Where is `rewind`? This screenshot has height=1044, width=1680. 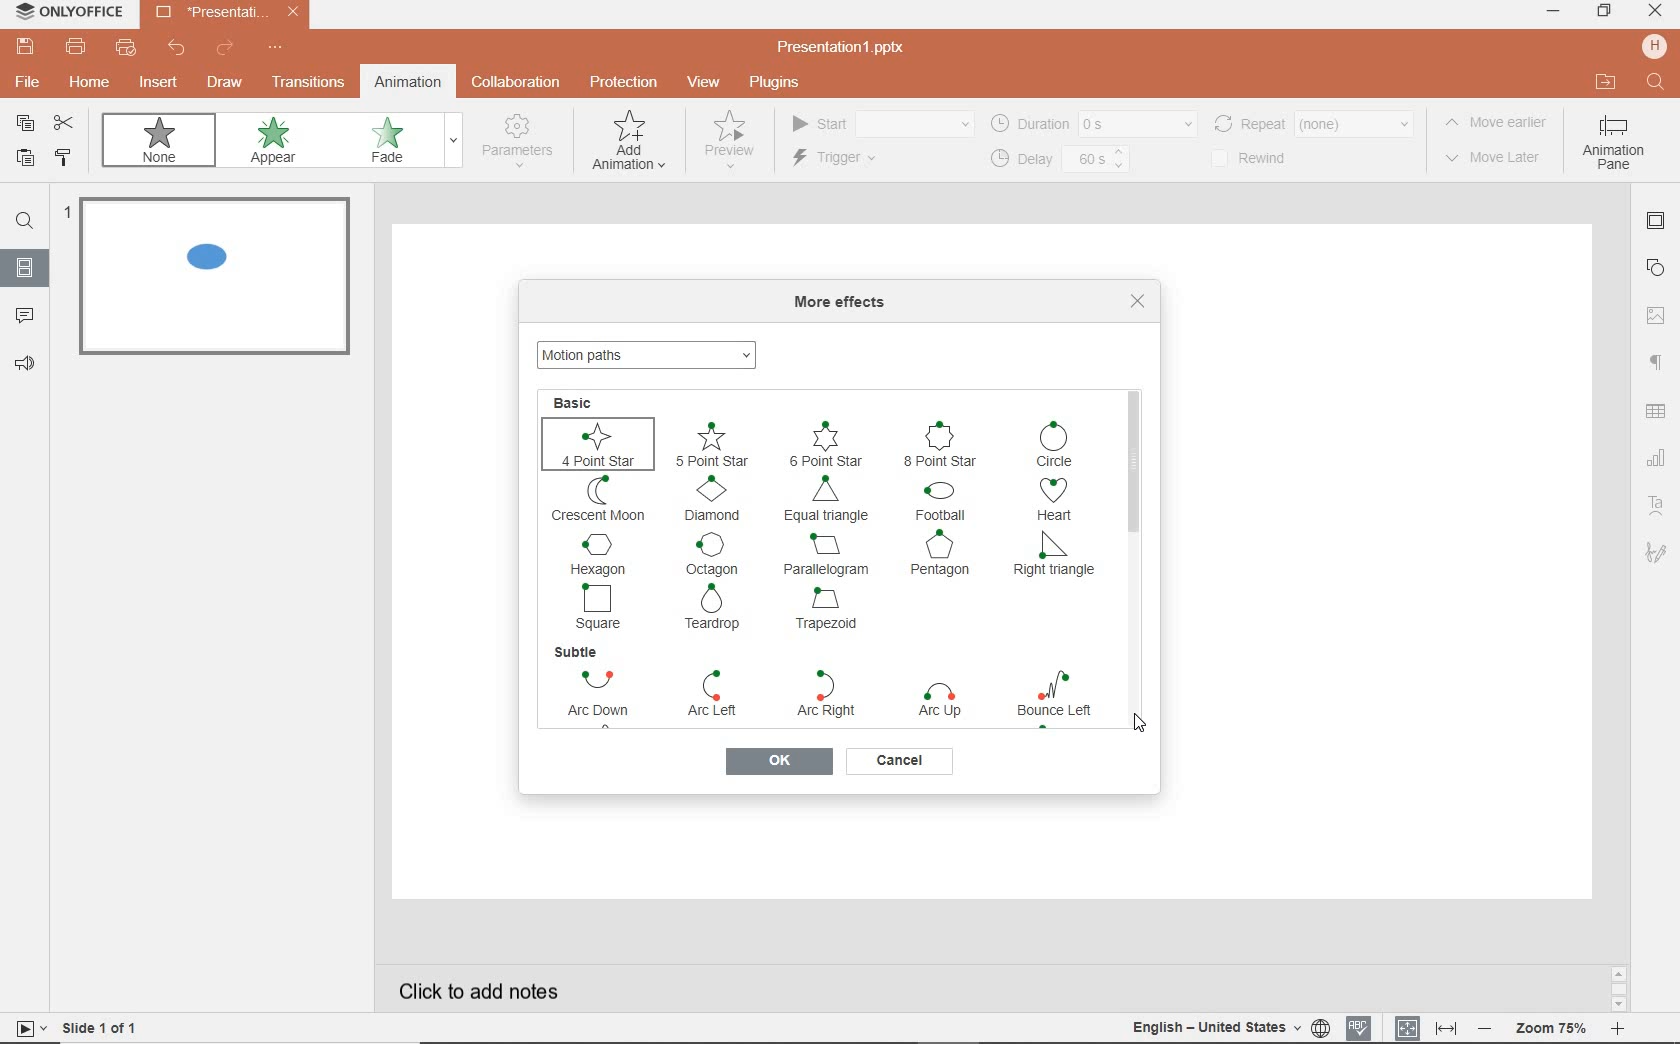
rewind is located at coordinates (1261, 159).